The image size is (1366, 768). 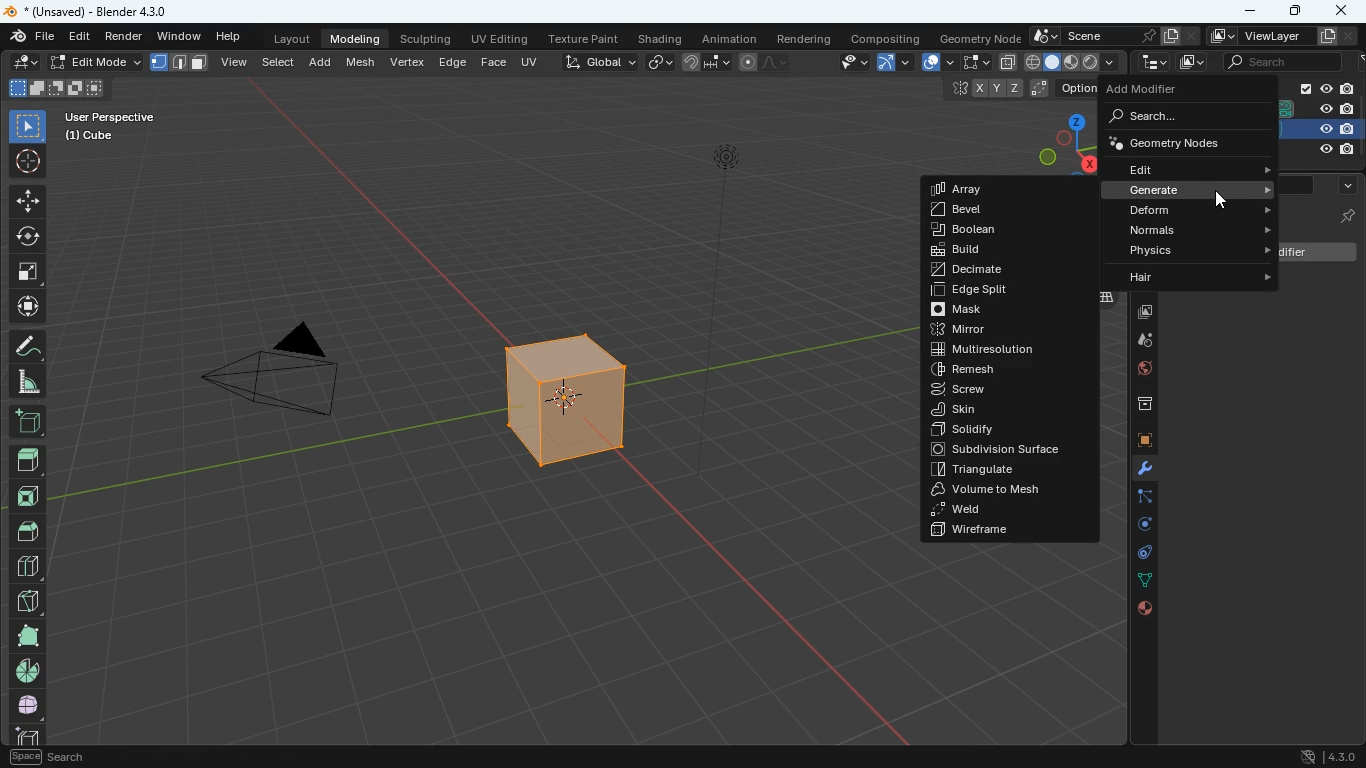 What do you see at coordinates (1140, 554) in the screenshot?
I see `control` at bounding box center [1140, 554].